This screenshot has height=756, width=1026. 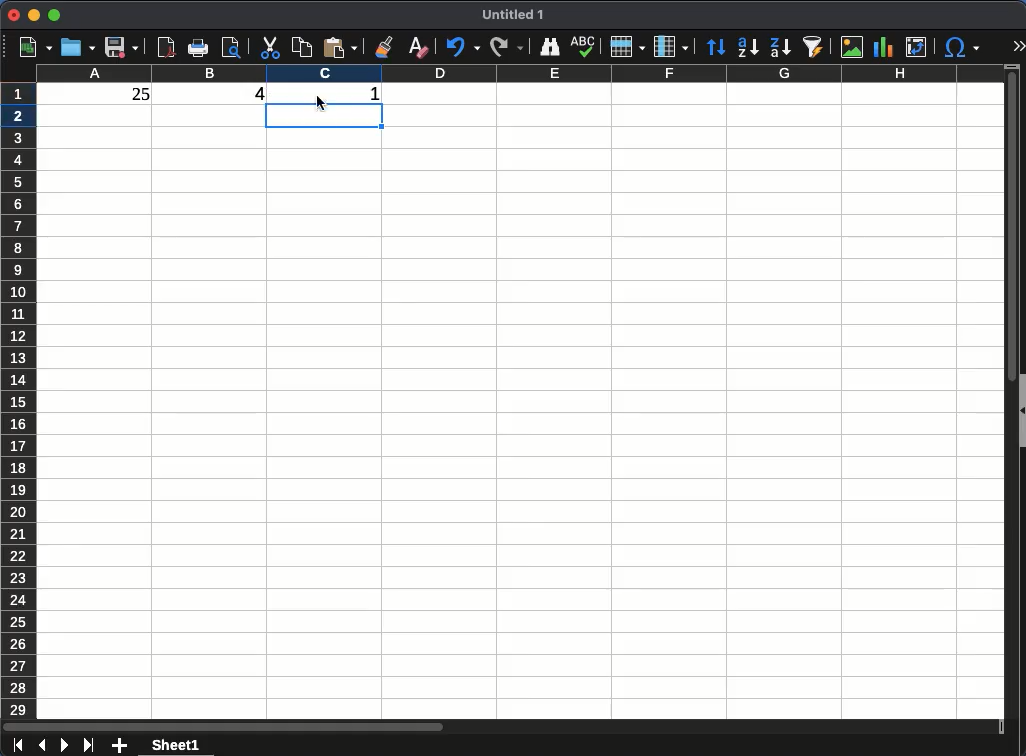 I want to click on print, so click(x=199, y=48).